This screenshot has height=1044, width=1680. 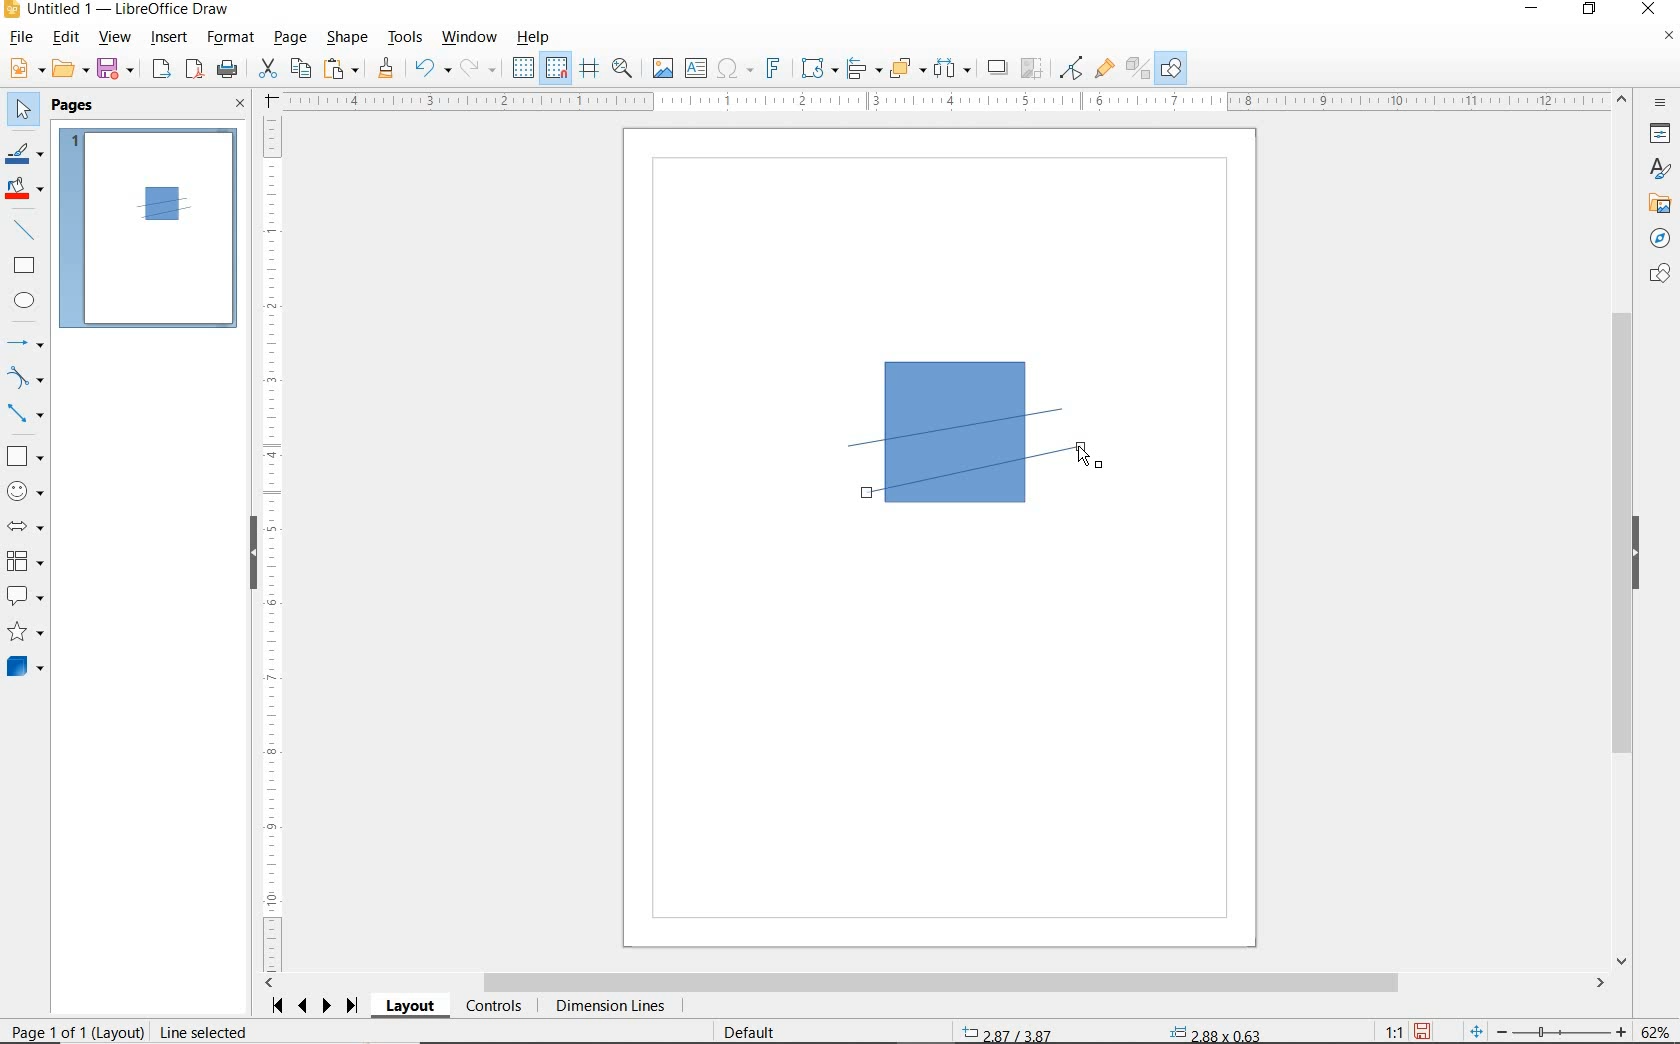 I want to click on WINDOW, so click(x=470, y=38).